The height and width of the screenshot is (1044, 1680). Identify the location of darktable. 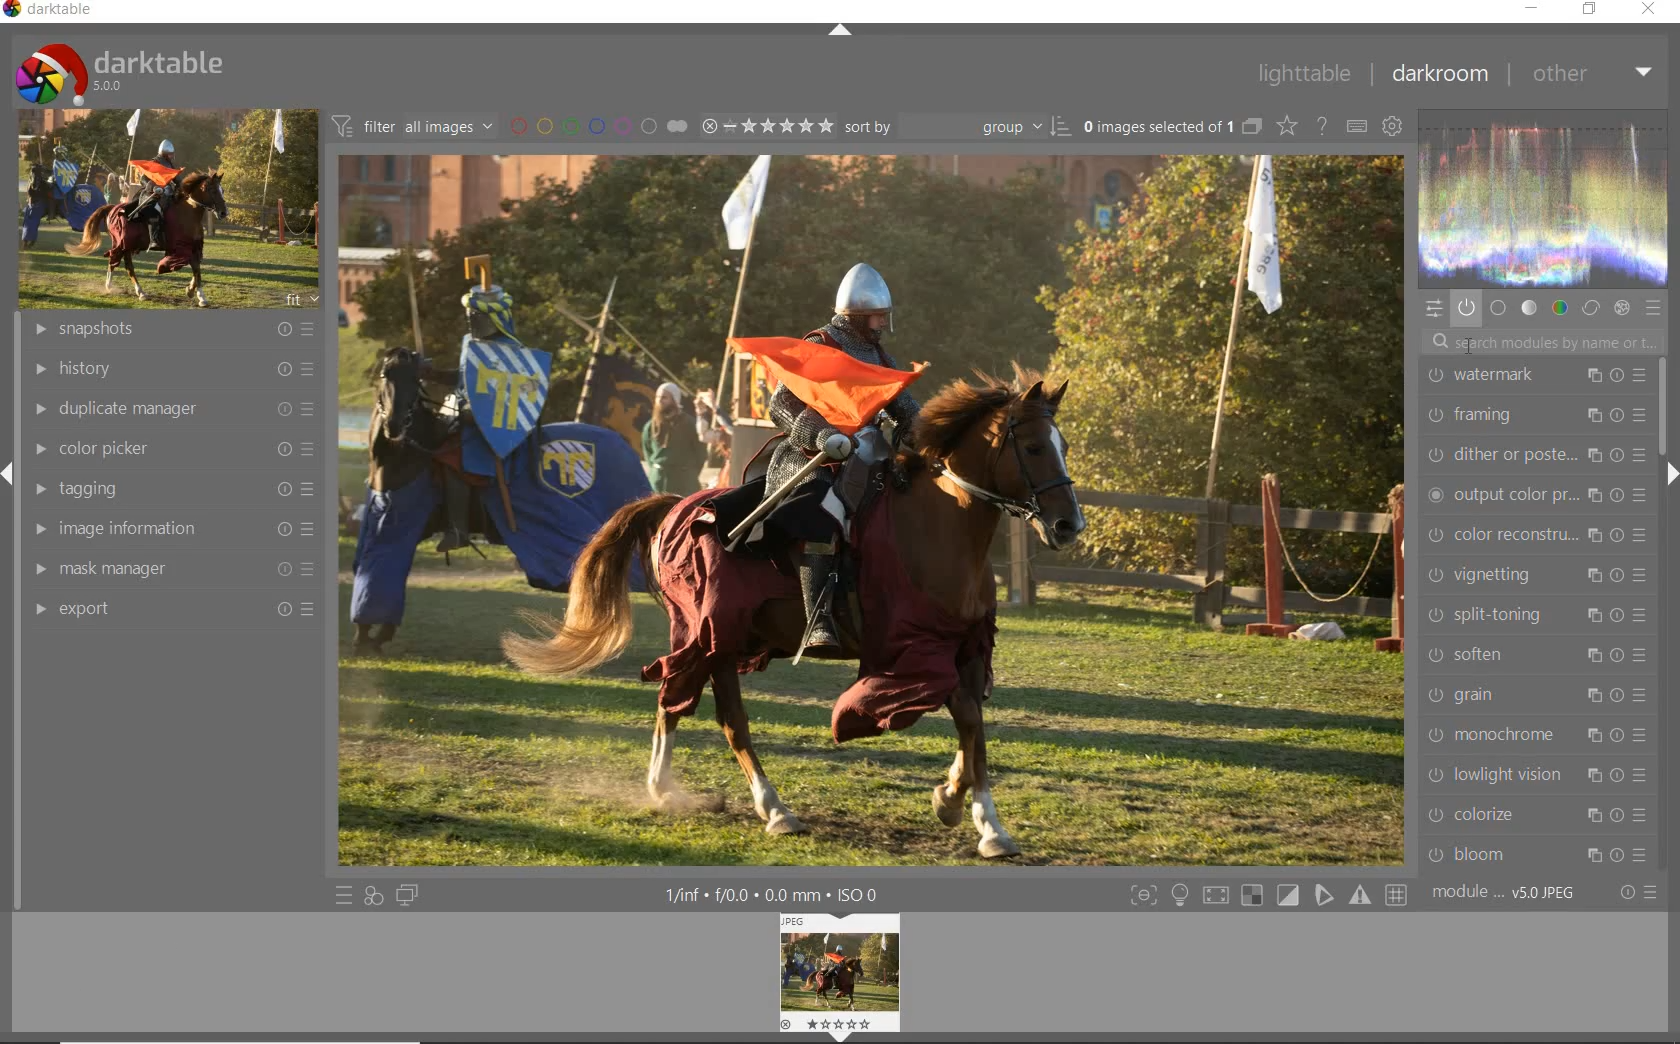
(54, 12).